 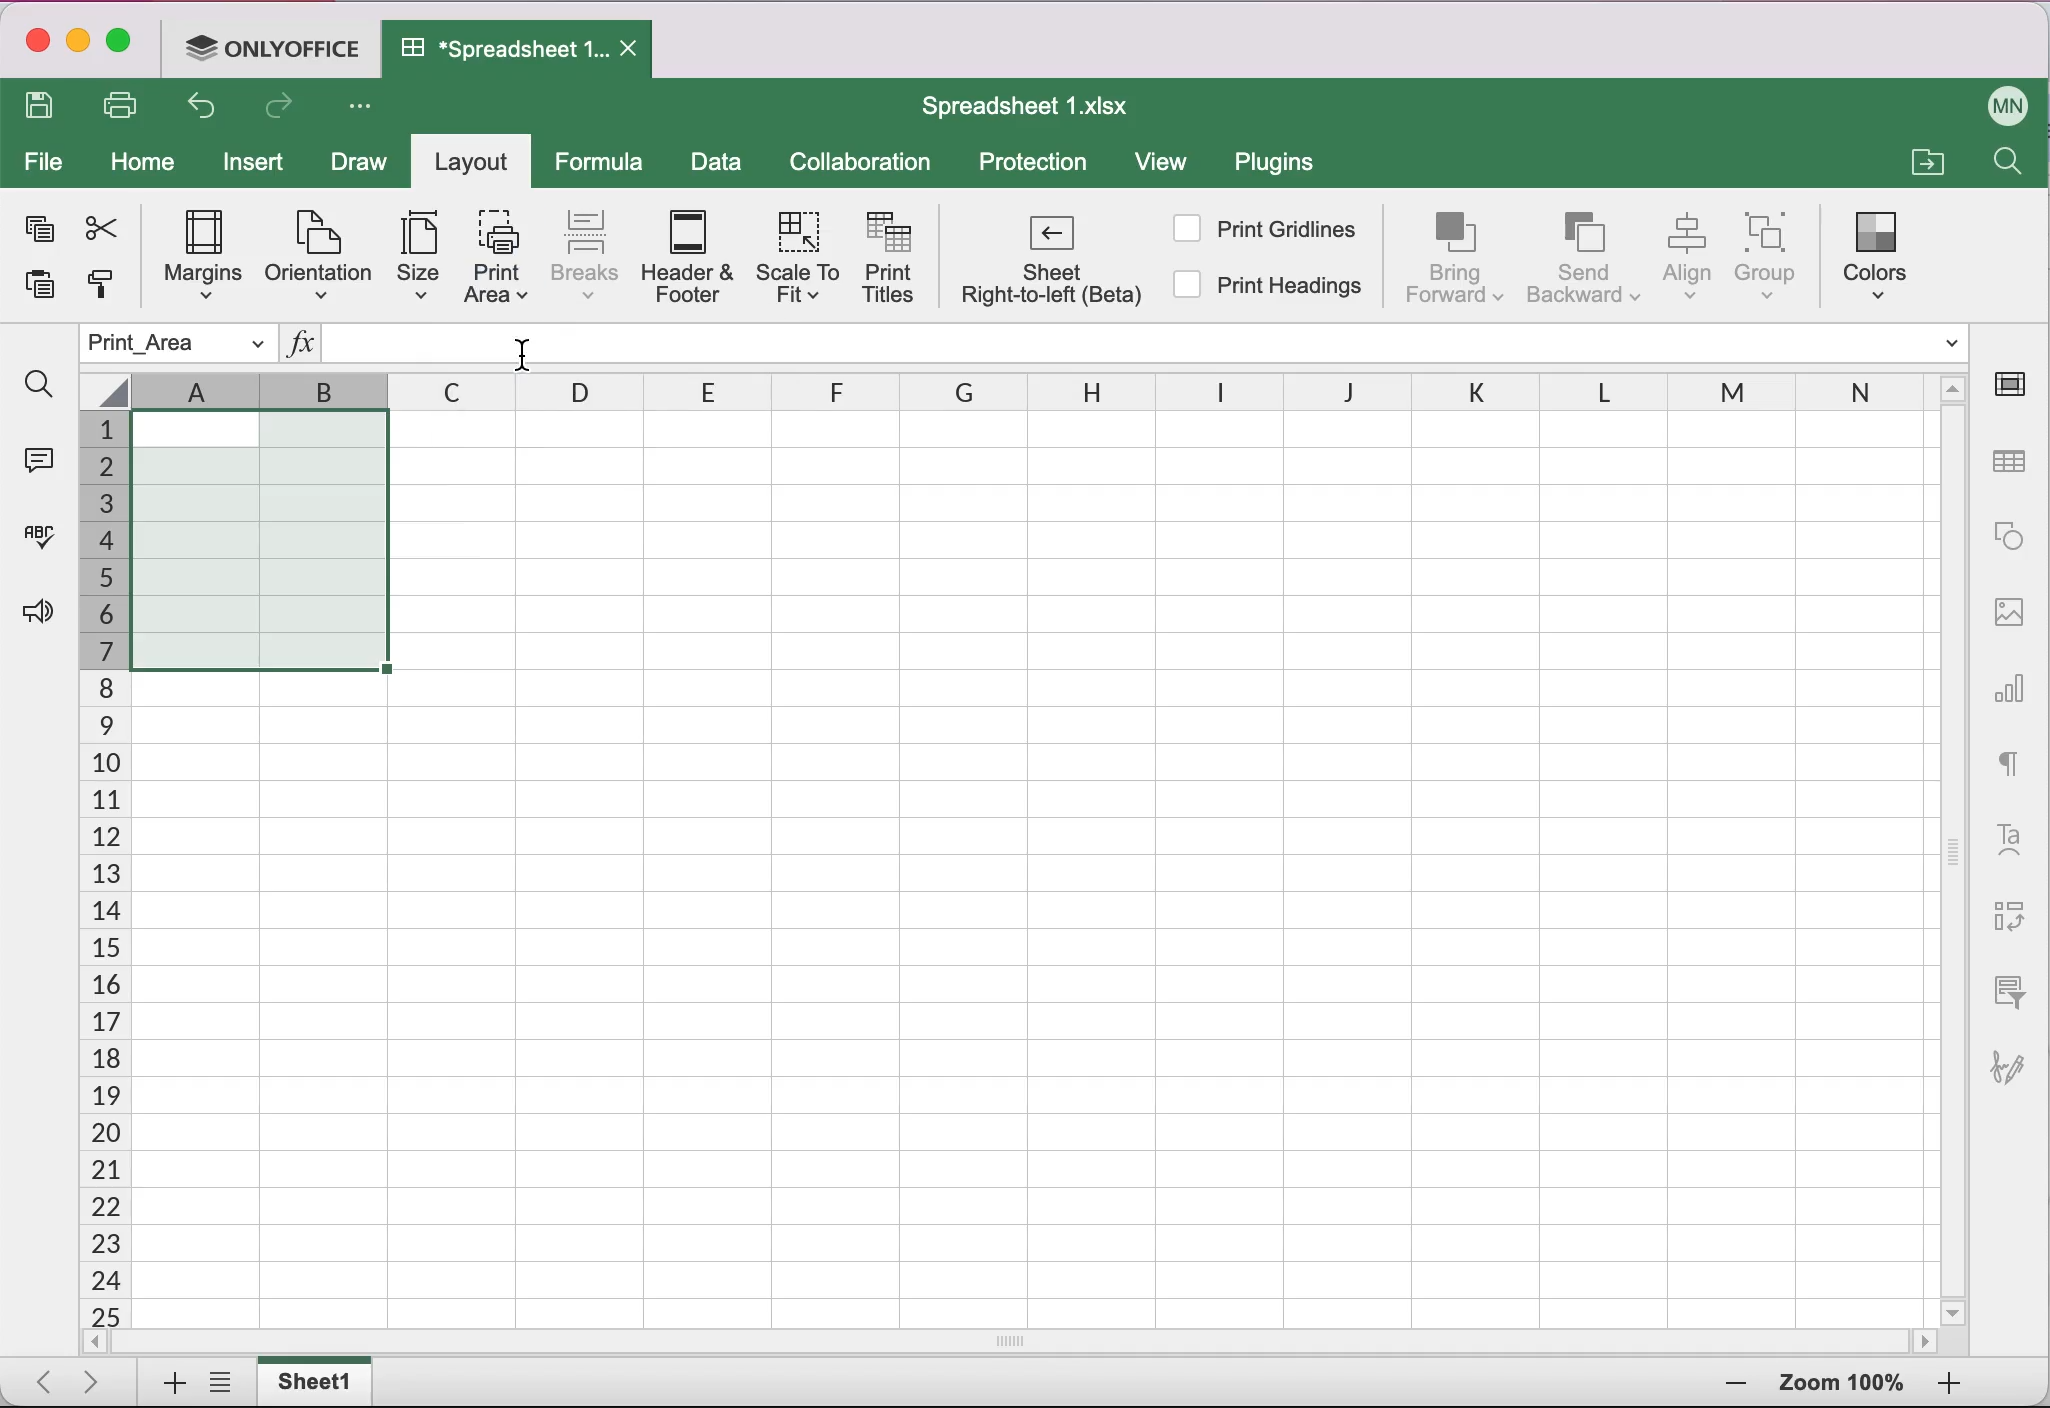 What do you see at coordinates (126, 45) in the screenshot?
I see `maximize` at bounding box center [126, 45].